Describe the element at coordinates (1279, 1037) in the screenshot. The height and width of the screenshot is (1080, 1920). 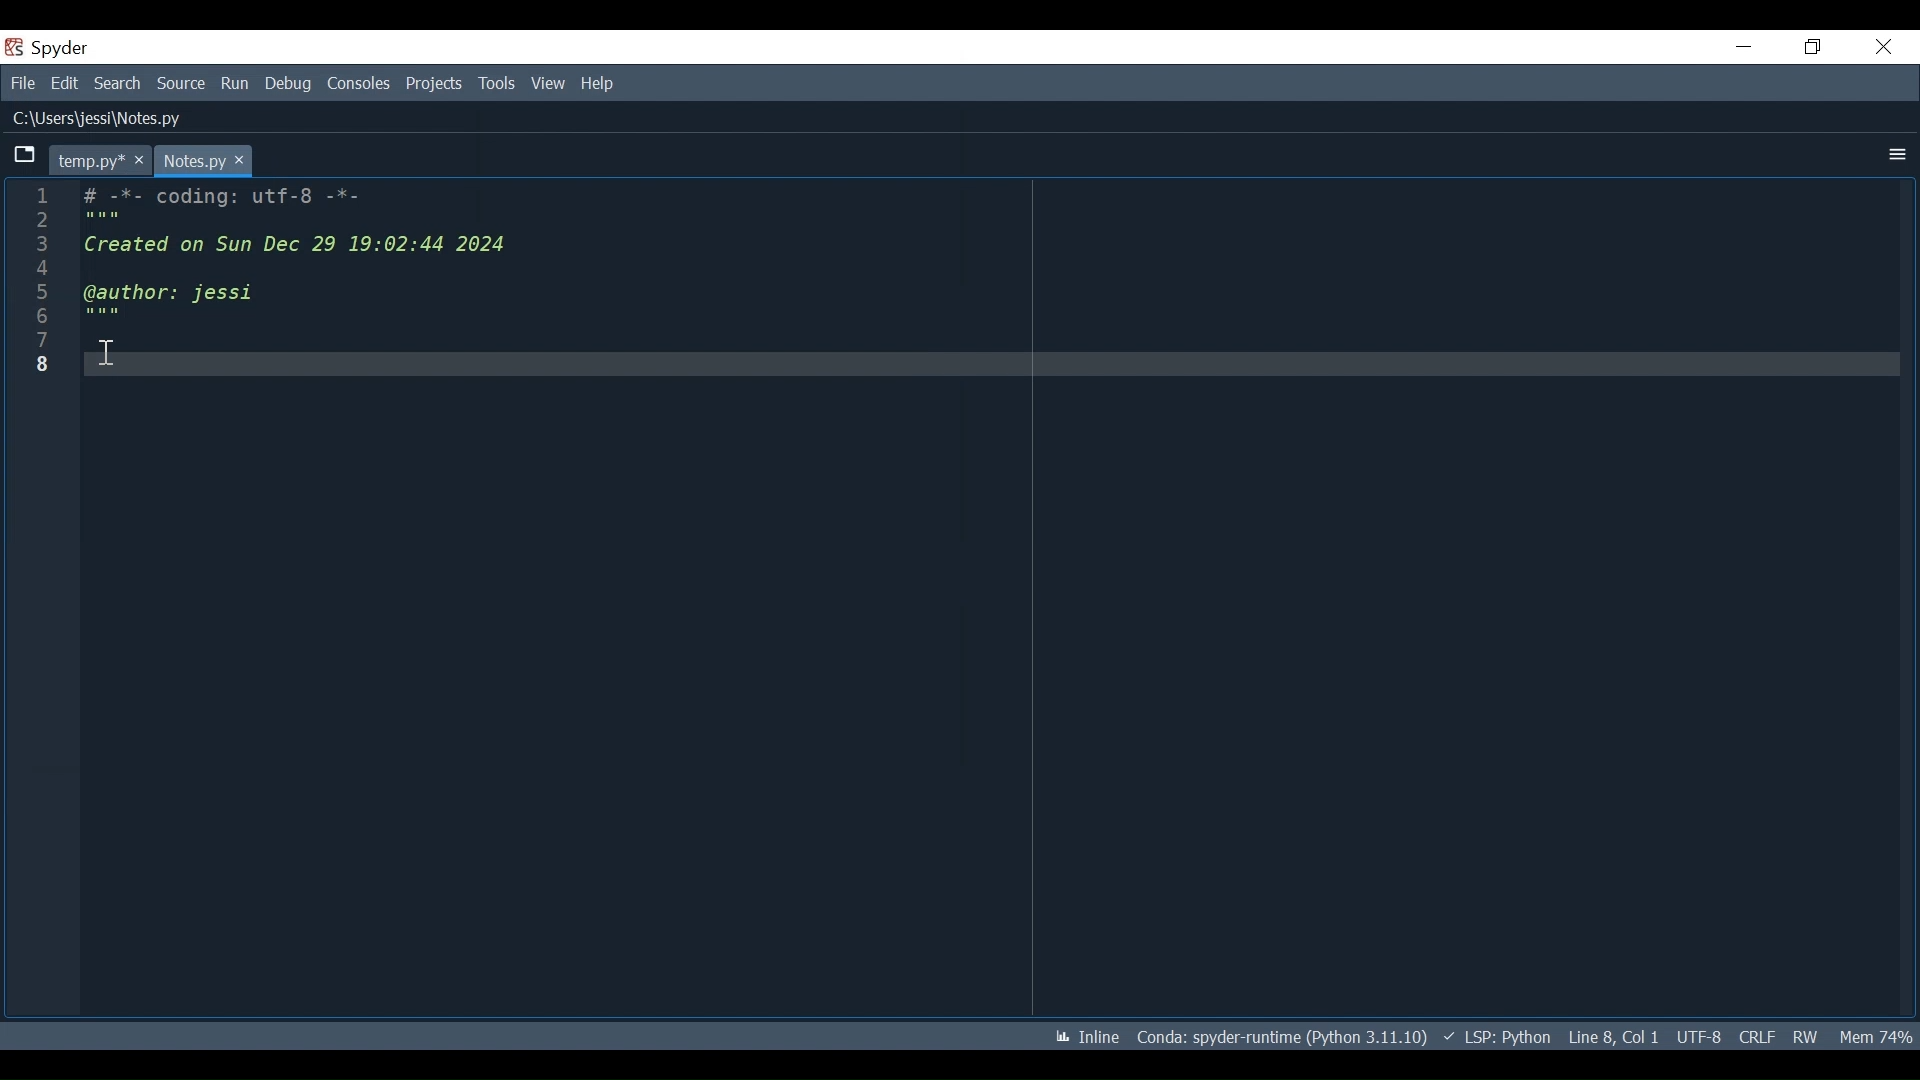
I see `Conda Environment Indicator` at that location.